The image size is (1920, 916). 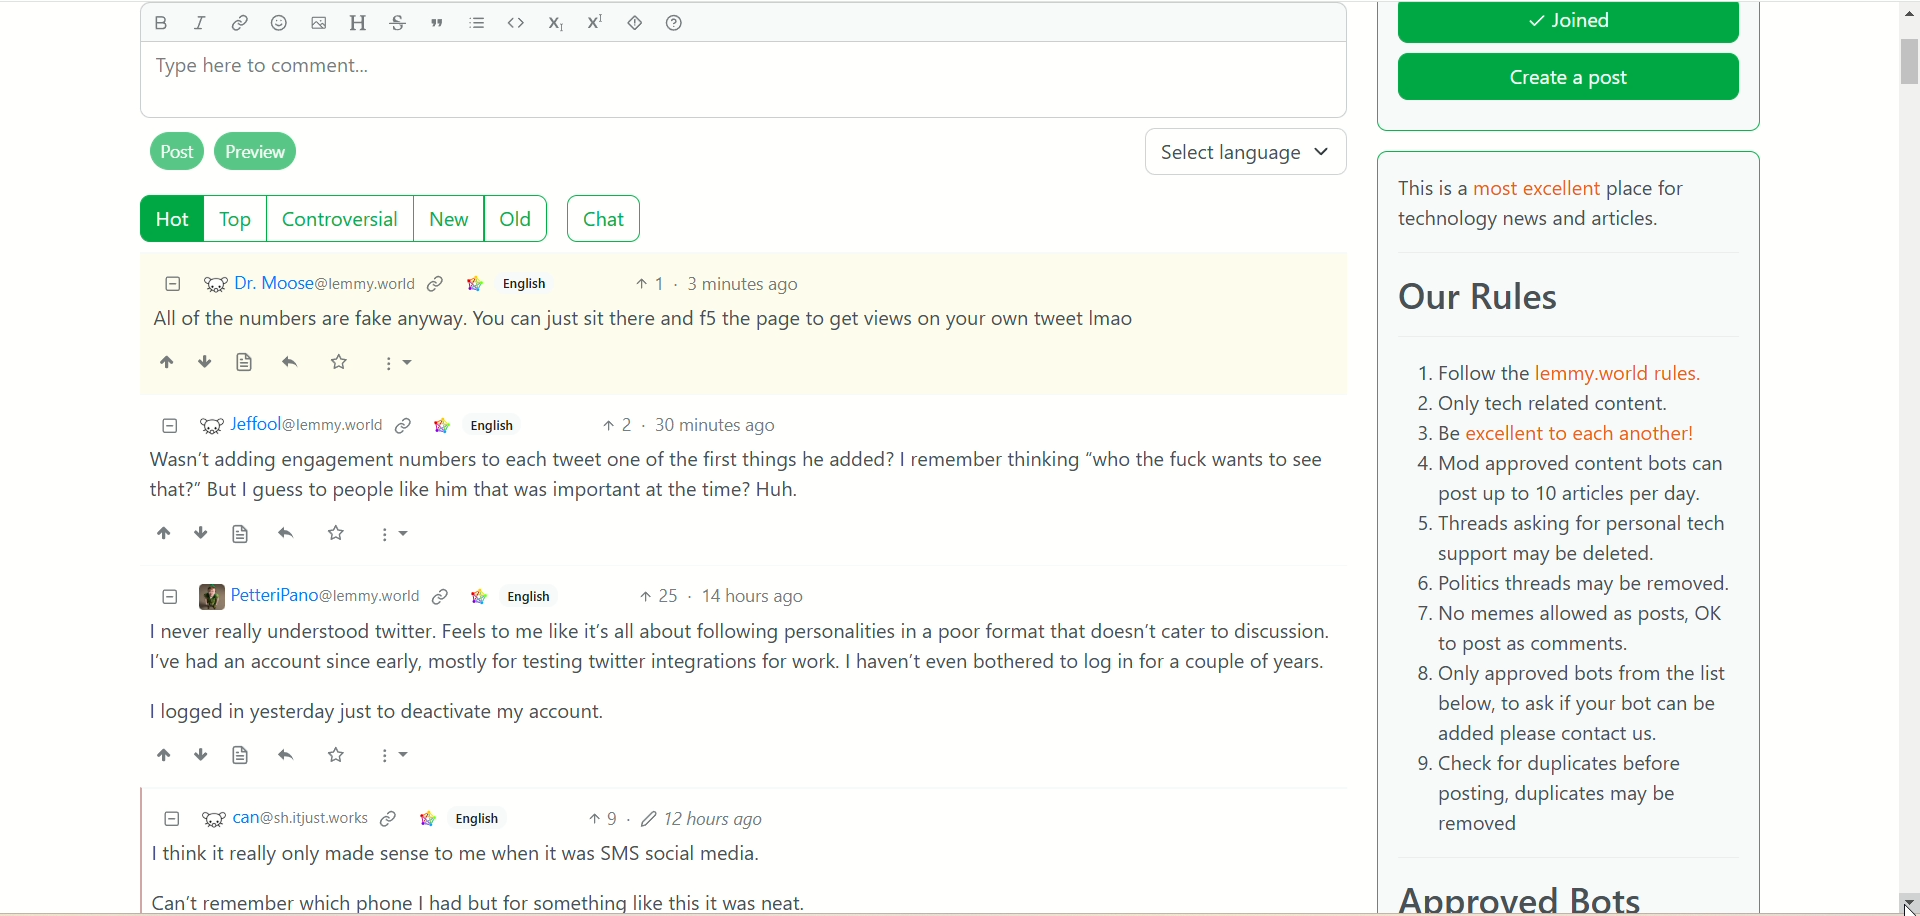 What do you see at coordinates (317, 24) in the screenshot?
I see `image` at bounding box center [317, 24].